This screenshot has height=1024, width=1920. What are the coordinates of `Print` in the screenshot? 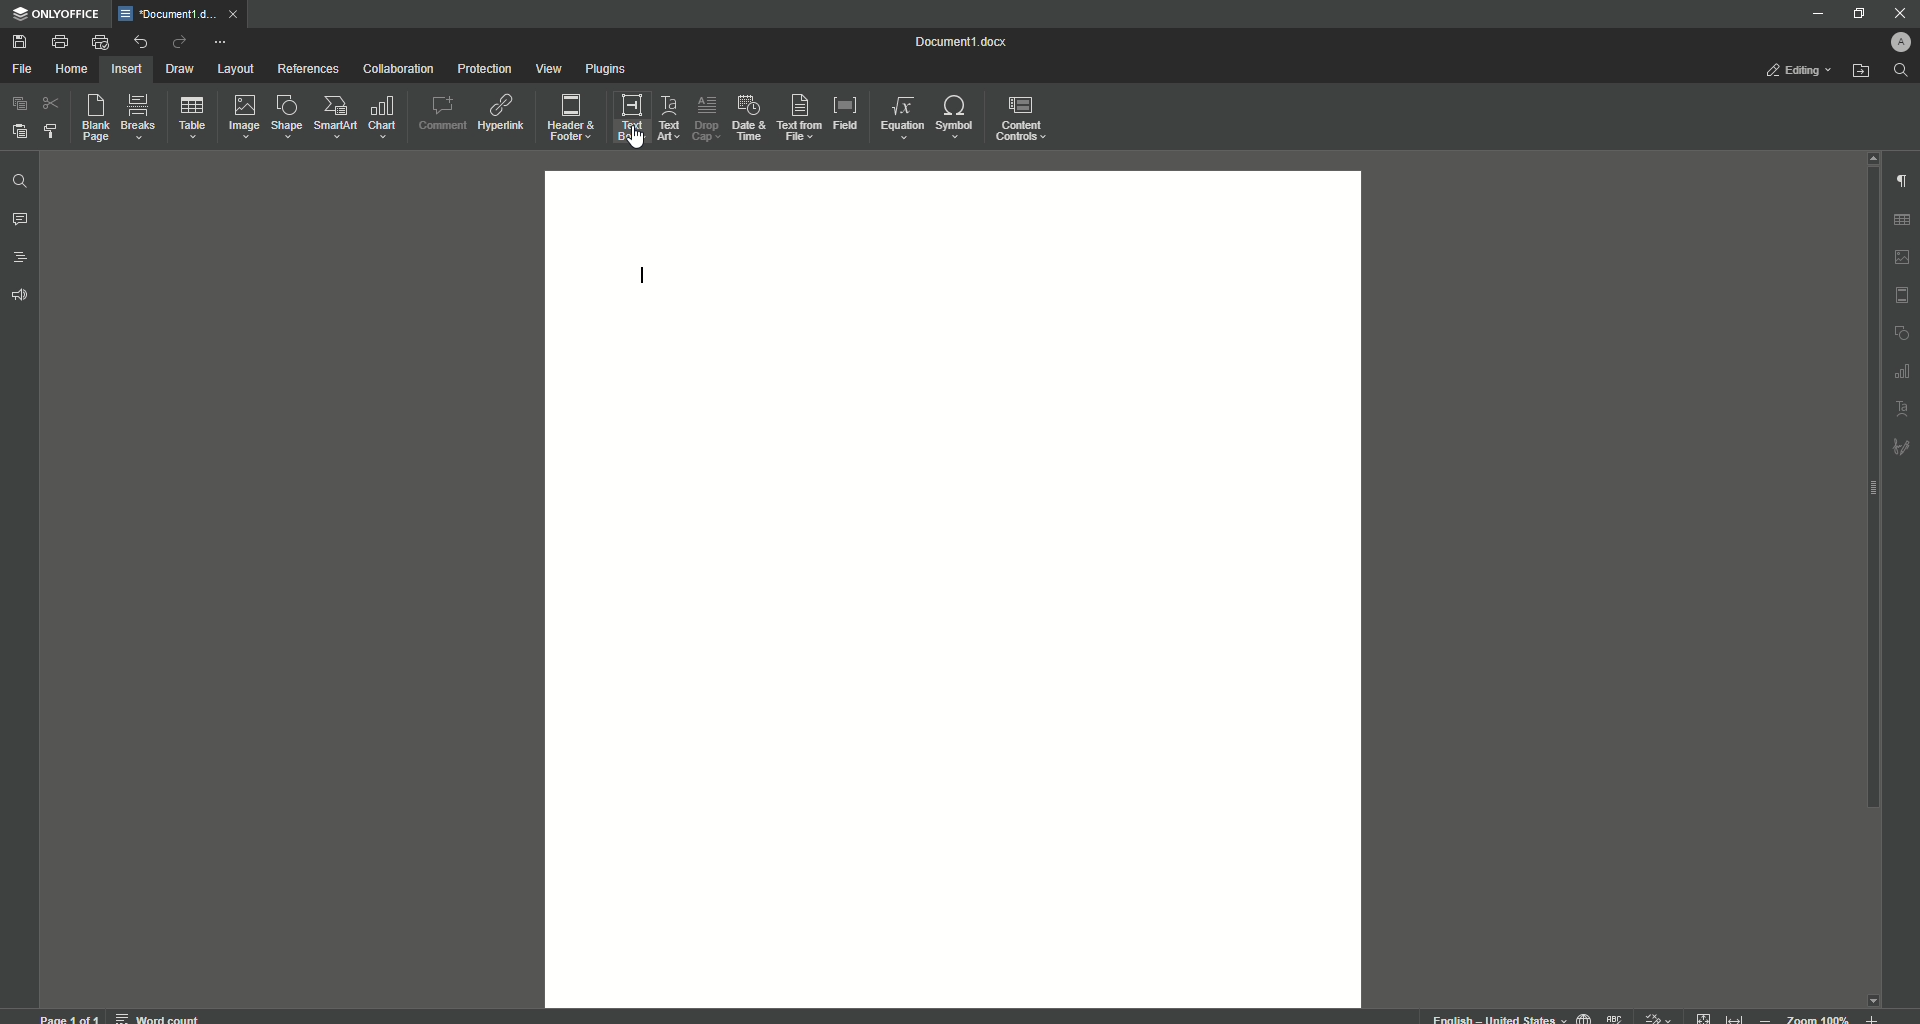 It's located at (59, 42).